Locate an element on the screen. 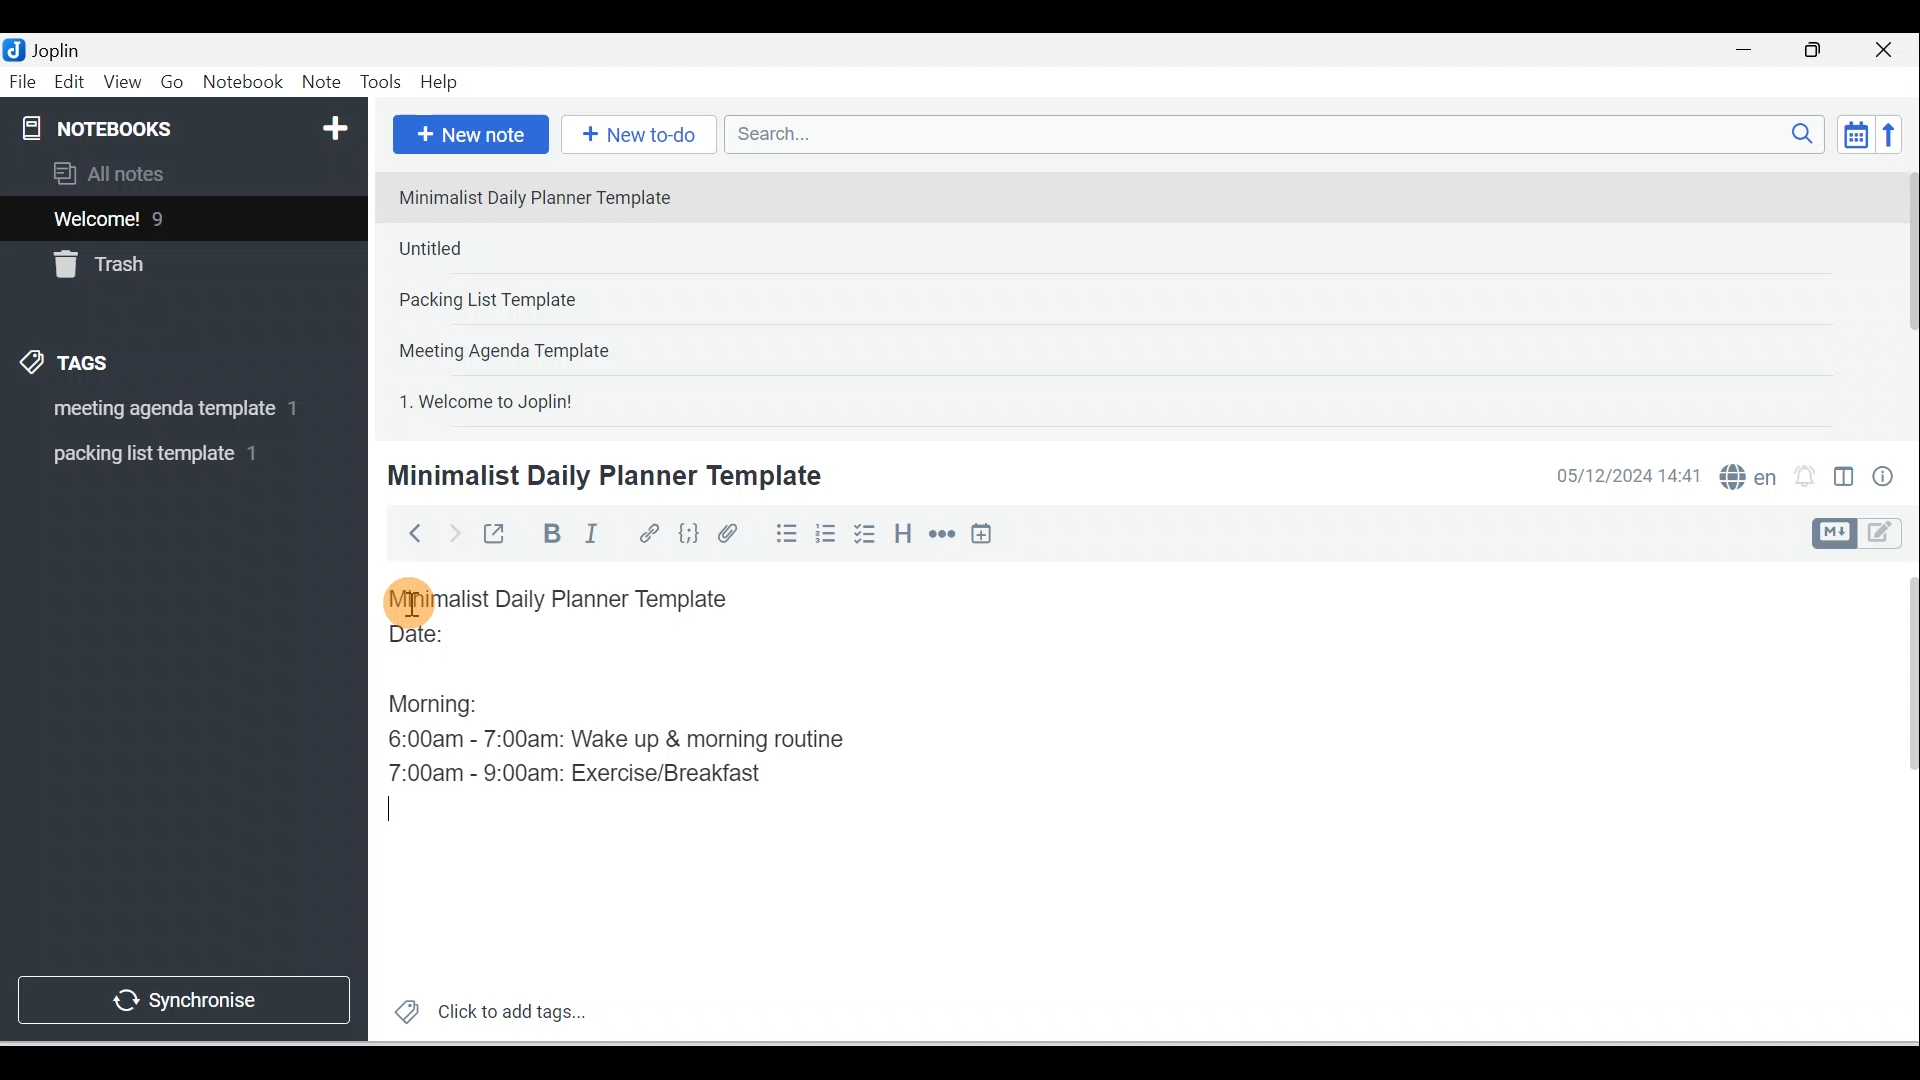 This screenshot has height=1080, width=1920. Click to add tags is located at coordinates (482, 1009).